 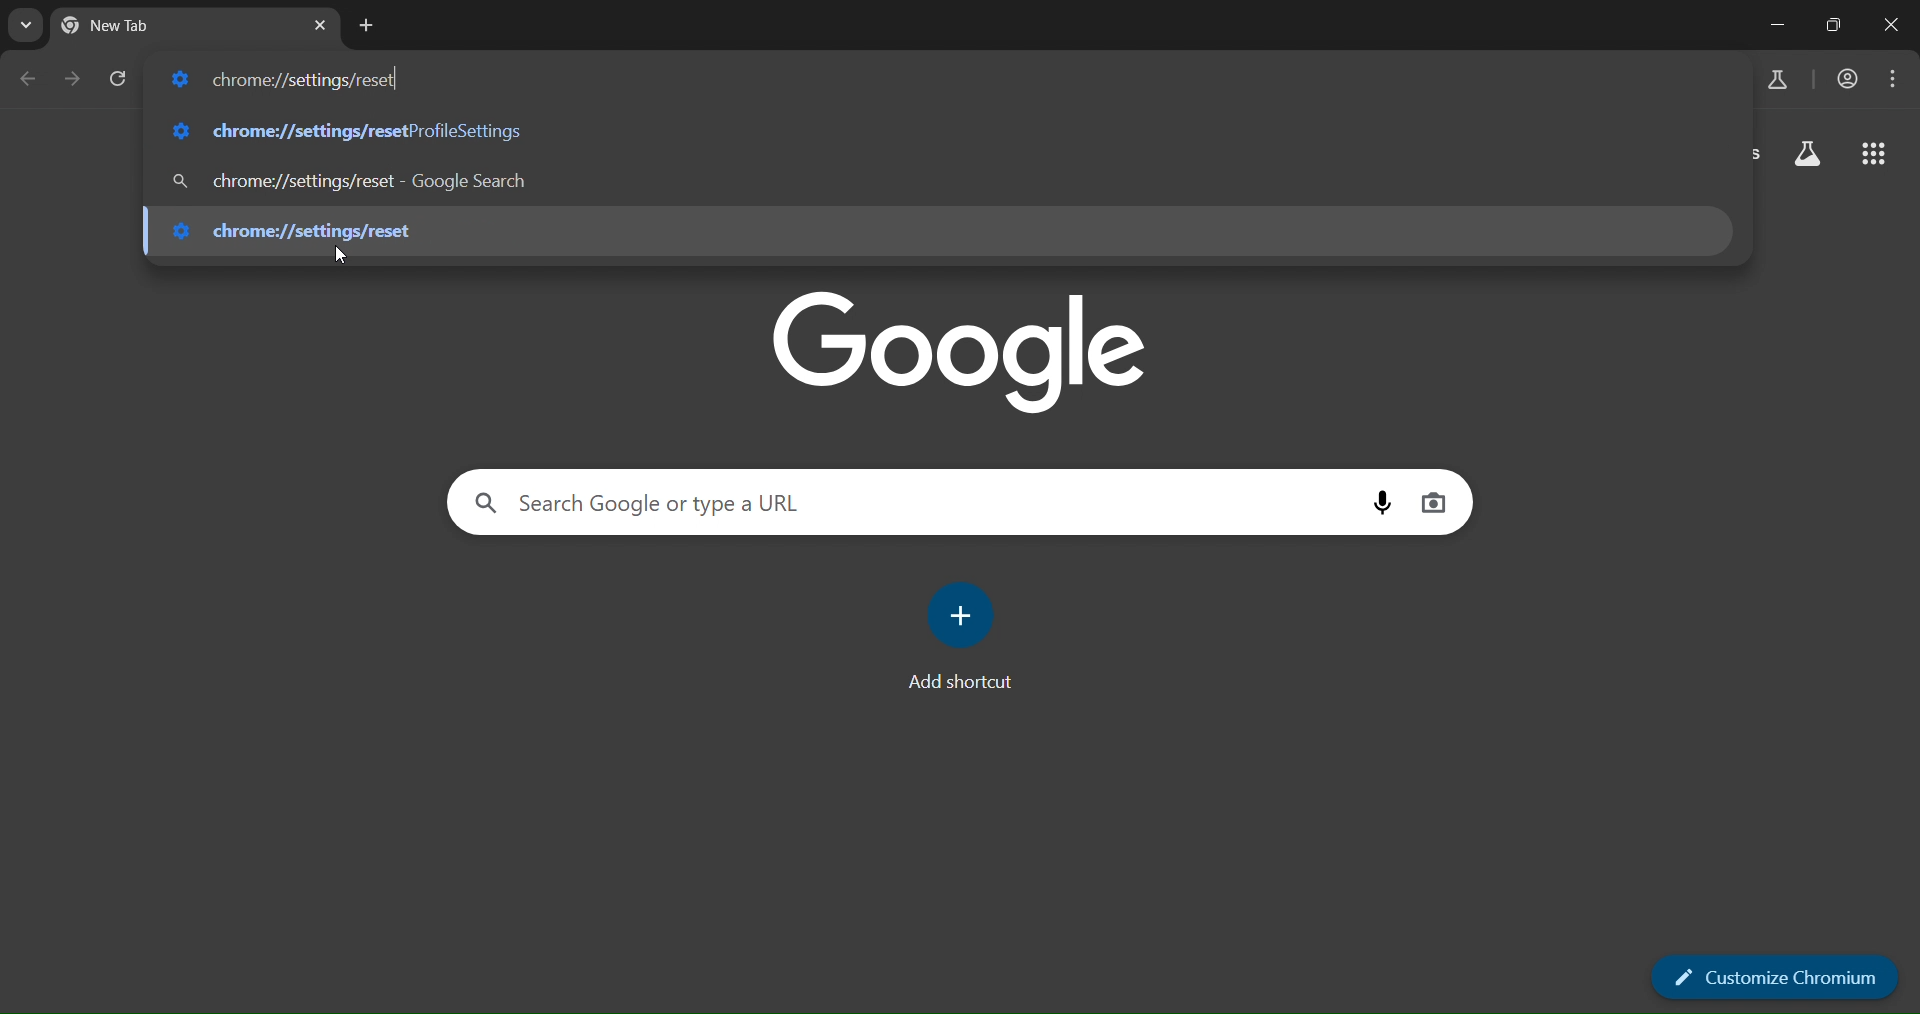 I want to click on customize chromium, so click(x=1772, y=979).